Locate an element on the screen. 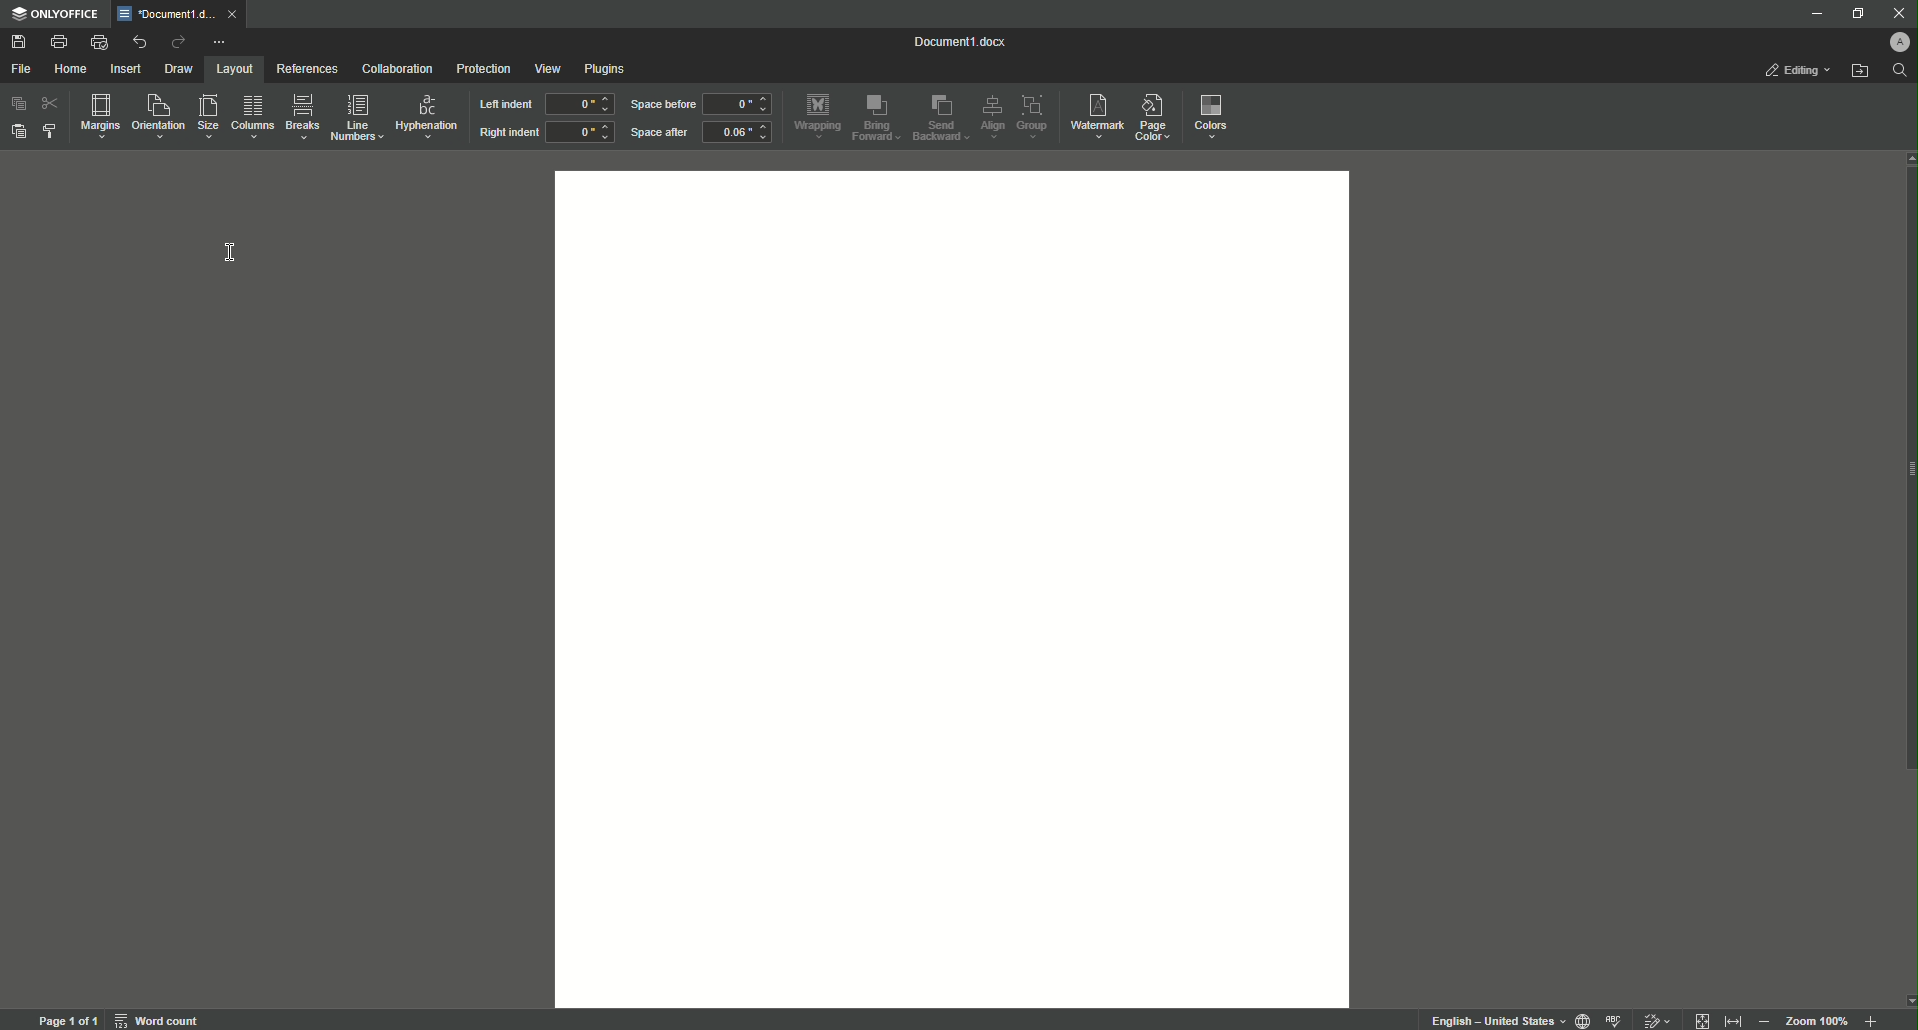 This screenshot has width=1918, height=1030. Layout is located at coordinates (230, 68).